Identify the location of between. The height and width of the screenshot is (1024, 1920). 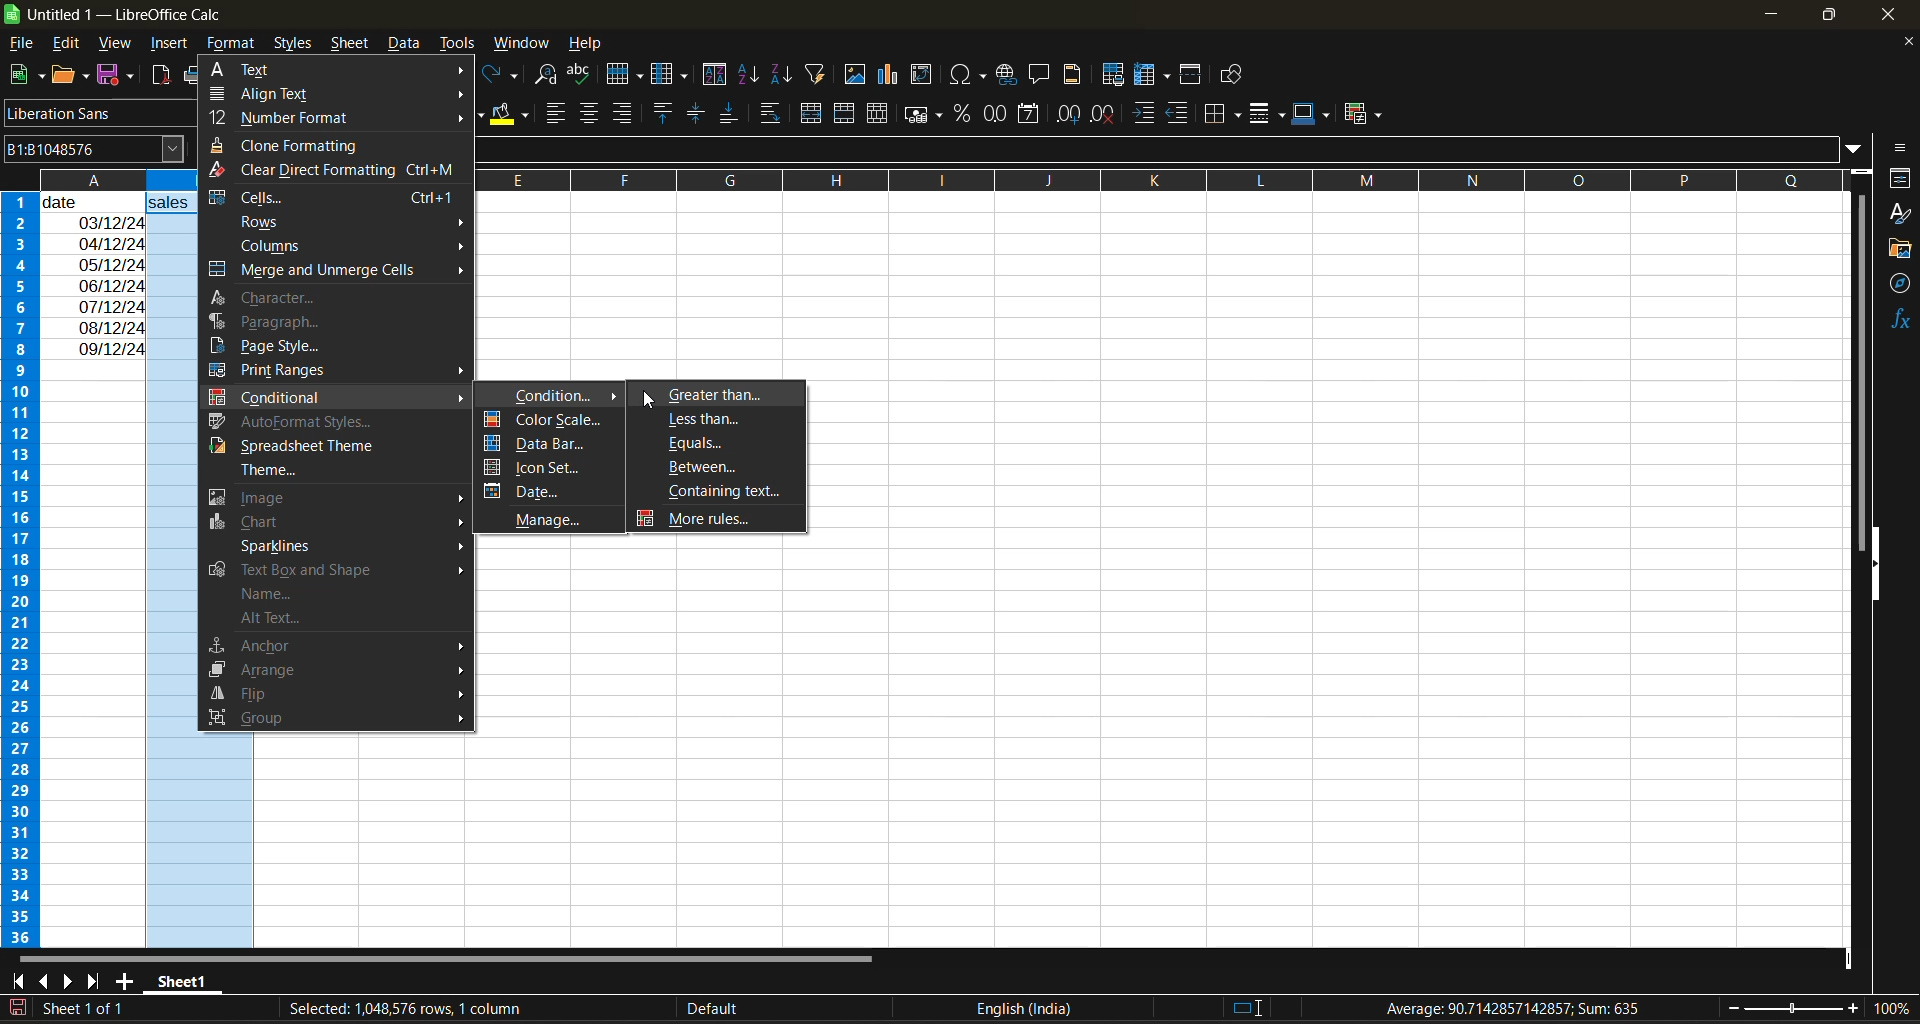
(711, 467).